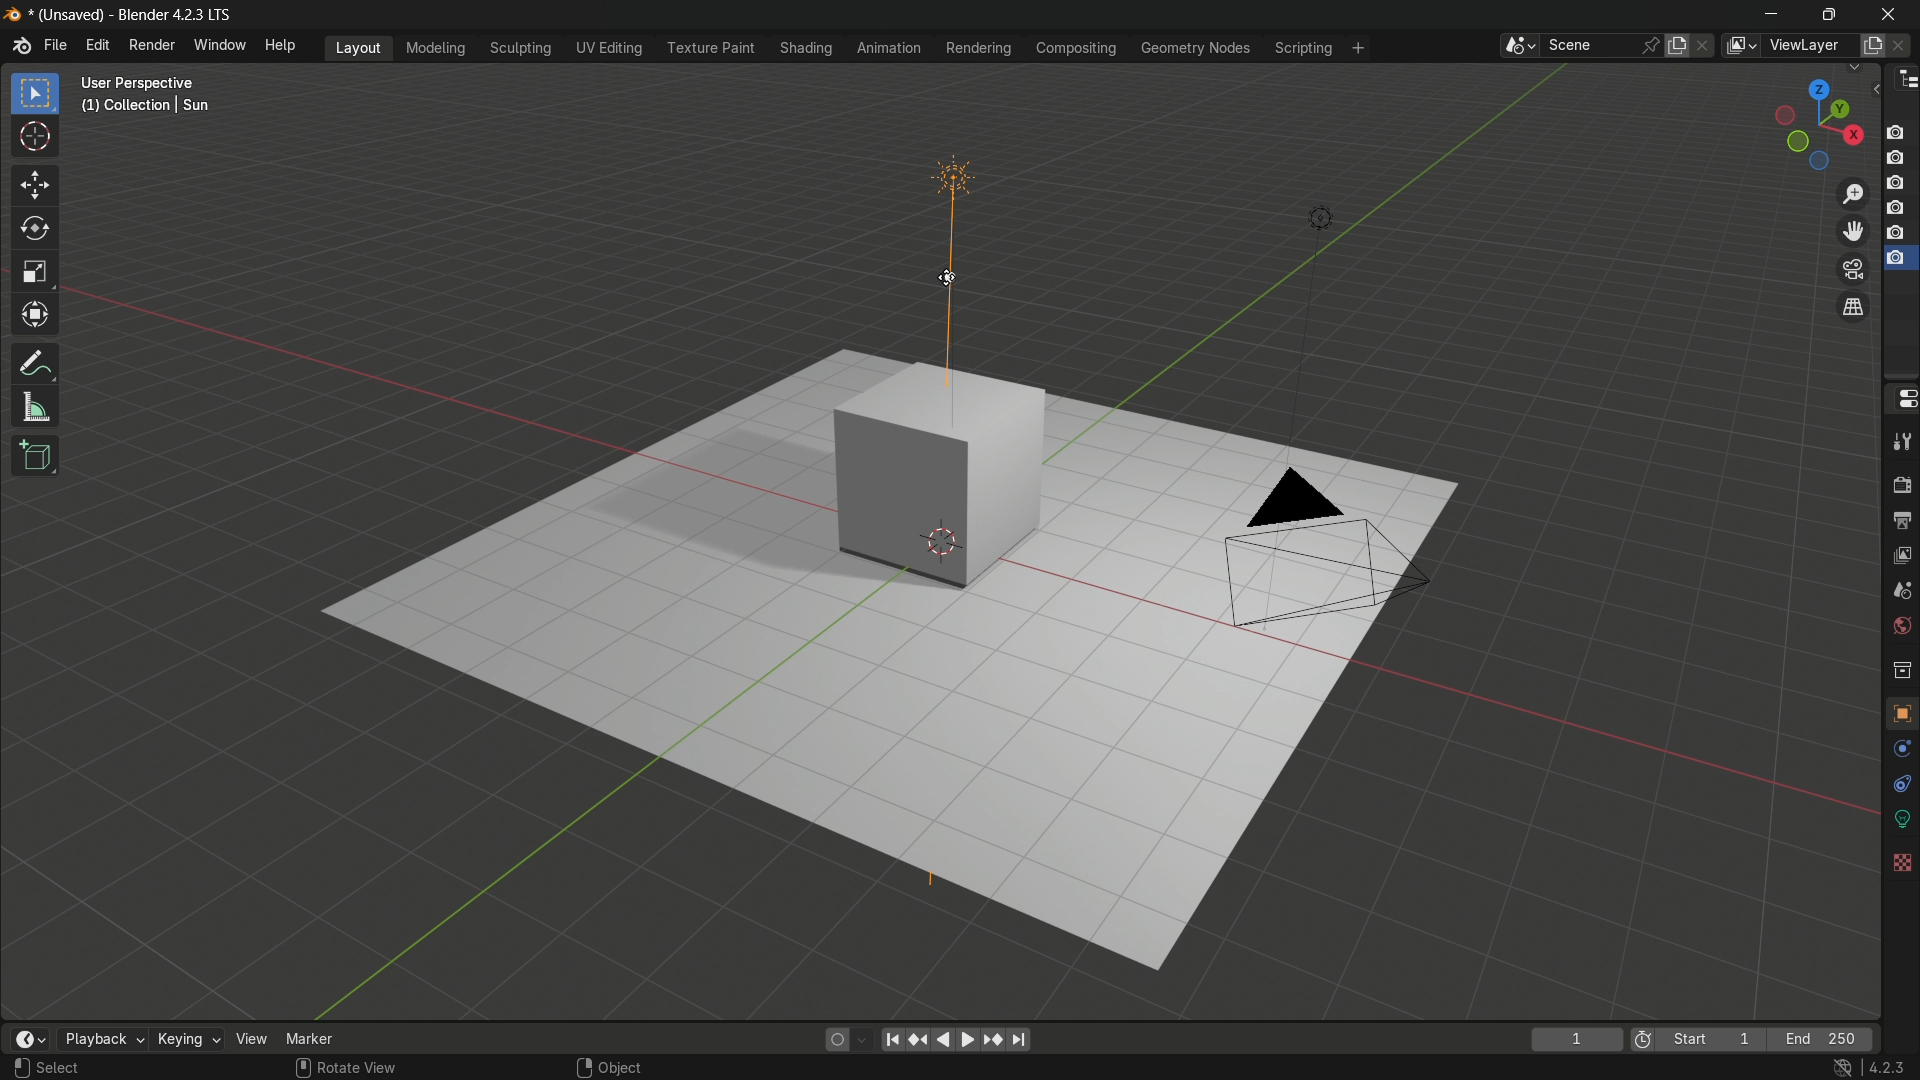 This screenshot has height=1080, width=1920. I want to click on output, so click(1902, 521).